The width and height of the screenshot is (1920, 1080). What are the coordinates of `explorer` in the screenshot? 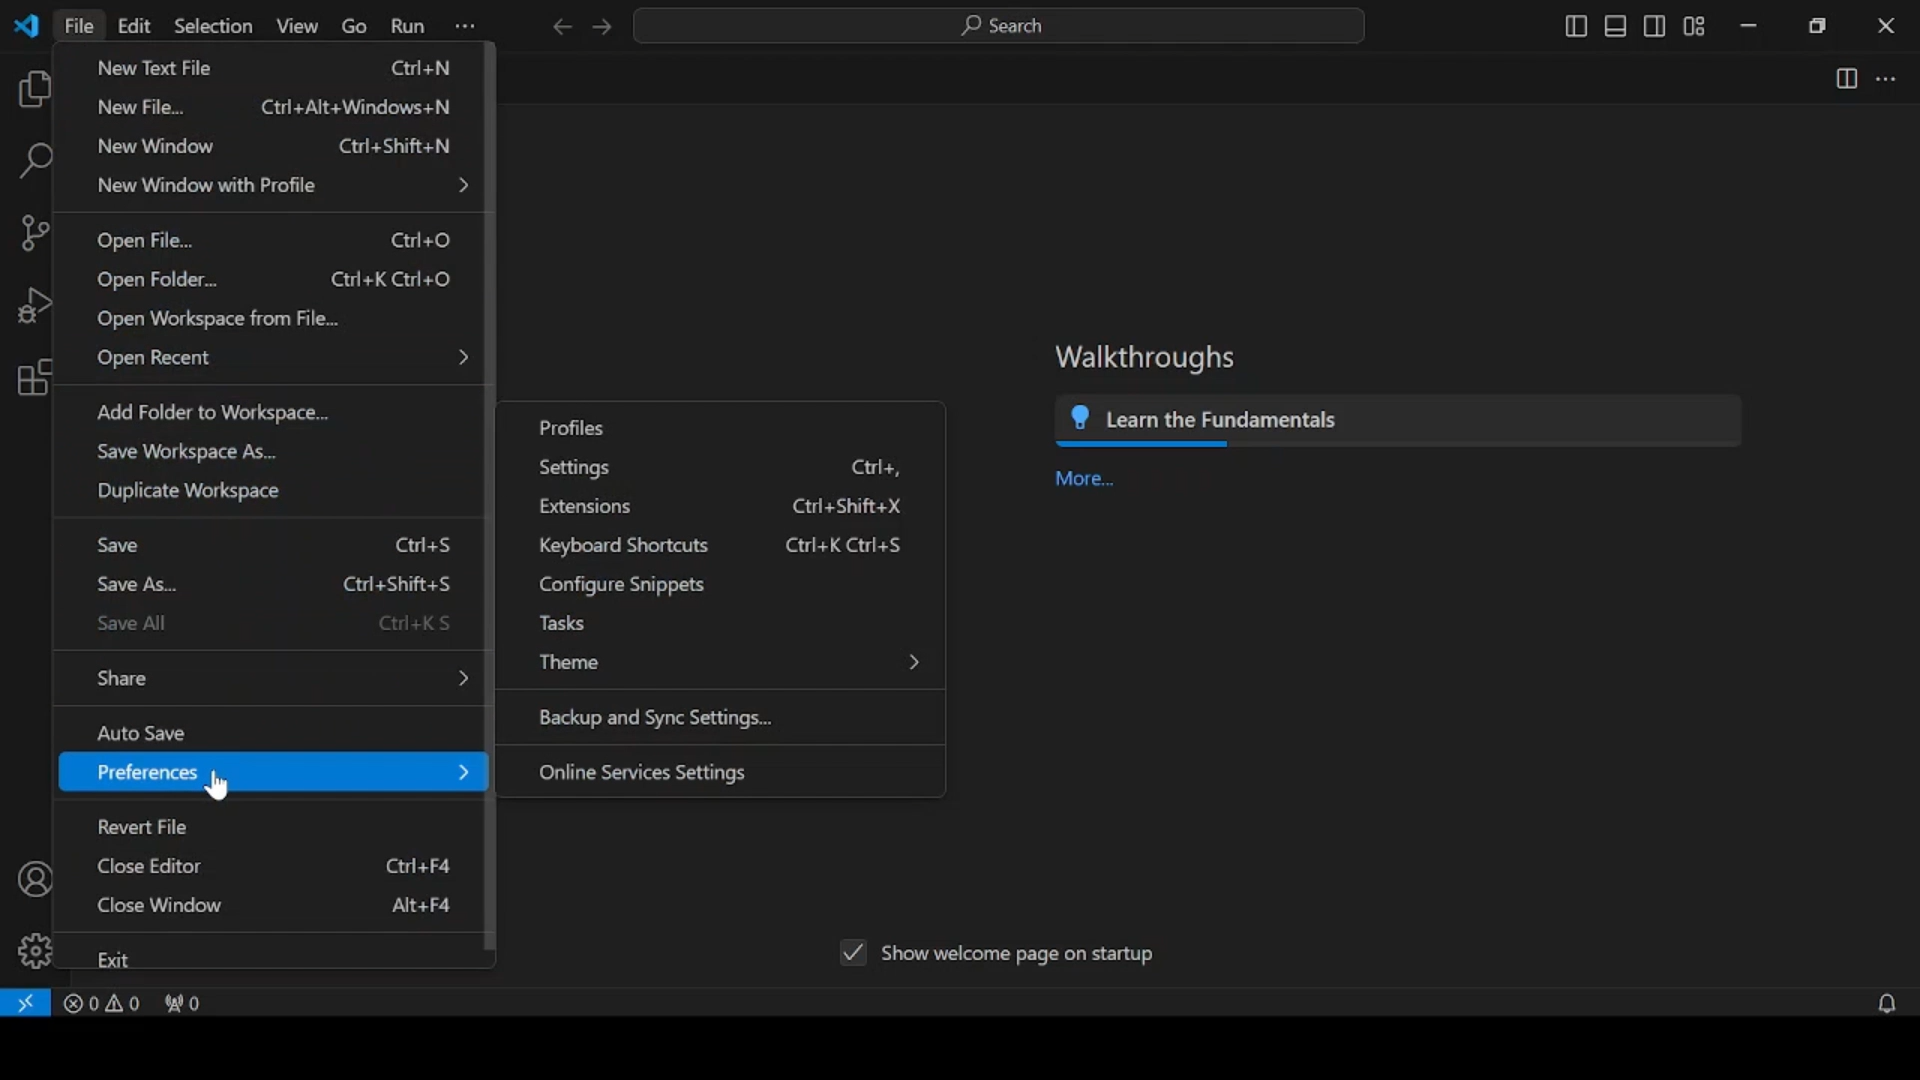 It's located at (35, 89).